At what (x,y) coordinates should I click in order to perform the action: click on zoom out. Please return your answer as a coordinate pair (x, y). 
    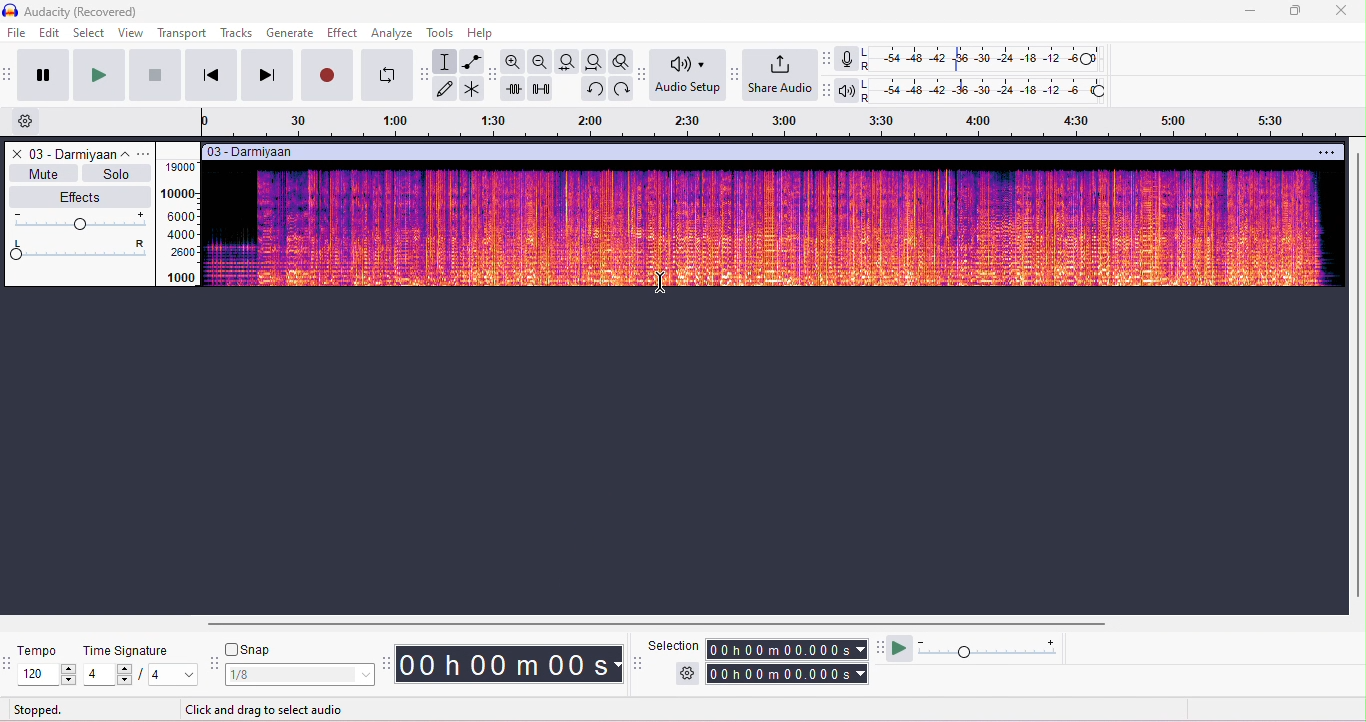
    Looking at the image, I should click on (541, 61).